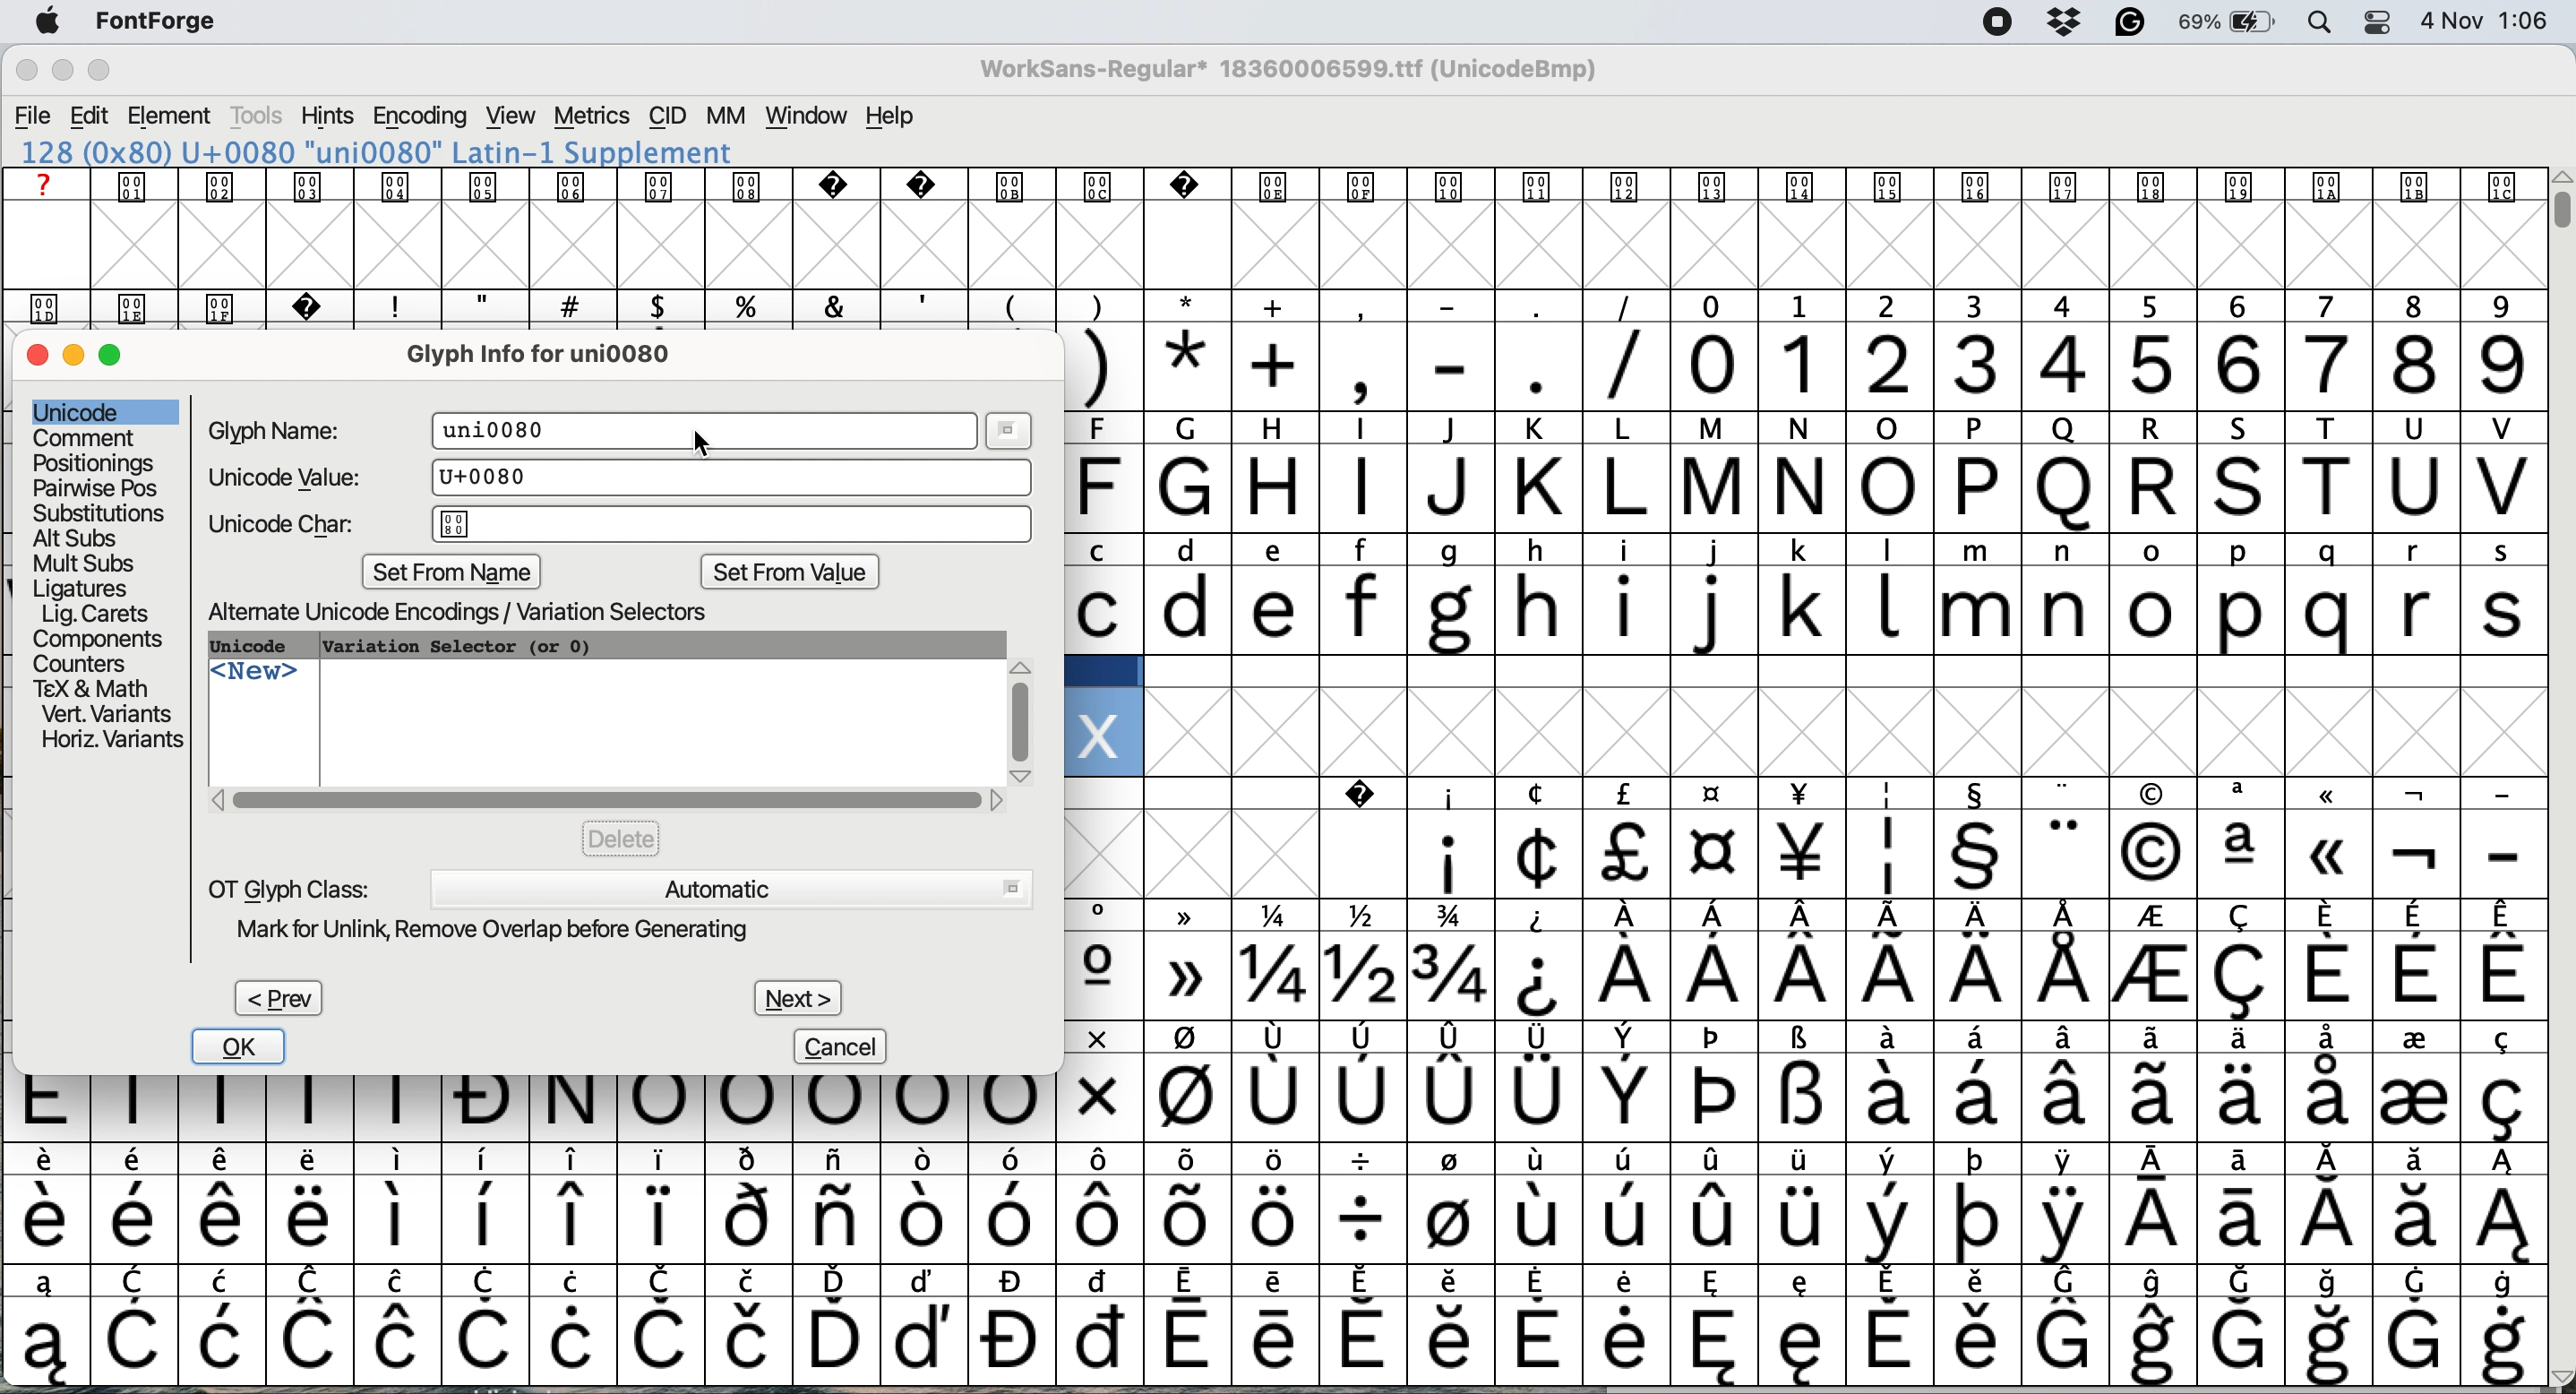 This screenshot has width=2576, height=1394. I want to click on tools, so click(258, 116).